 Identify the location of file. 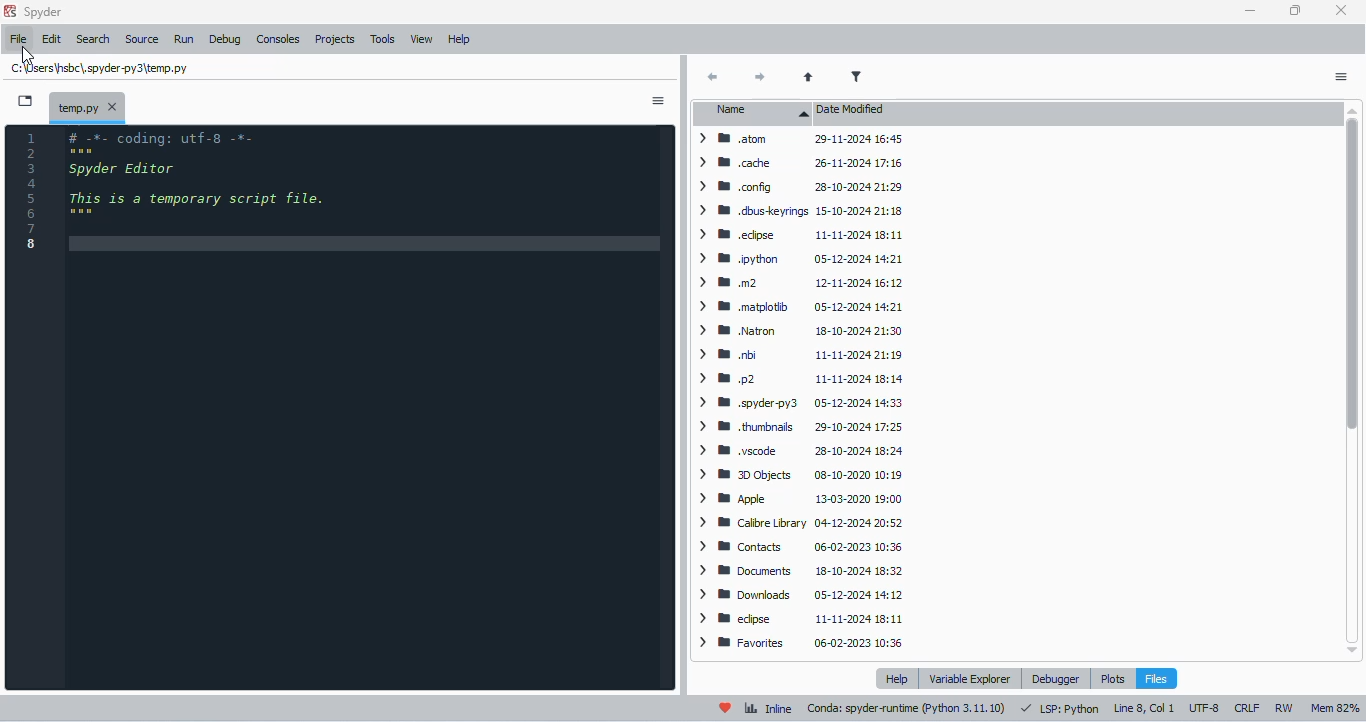
(19, 39).